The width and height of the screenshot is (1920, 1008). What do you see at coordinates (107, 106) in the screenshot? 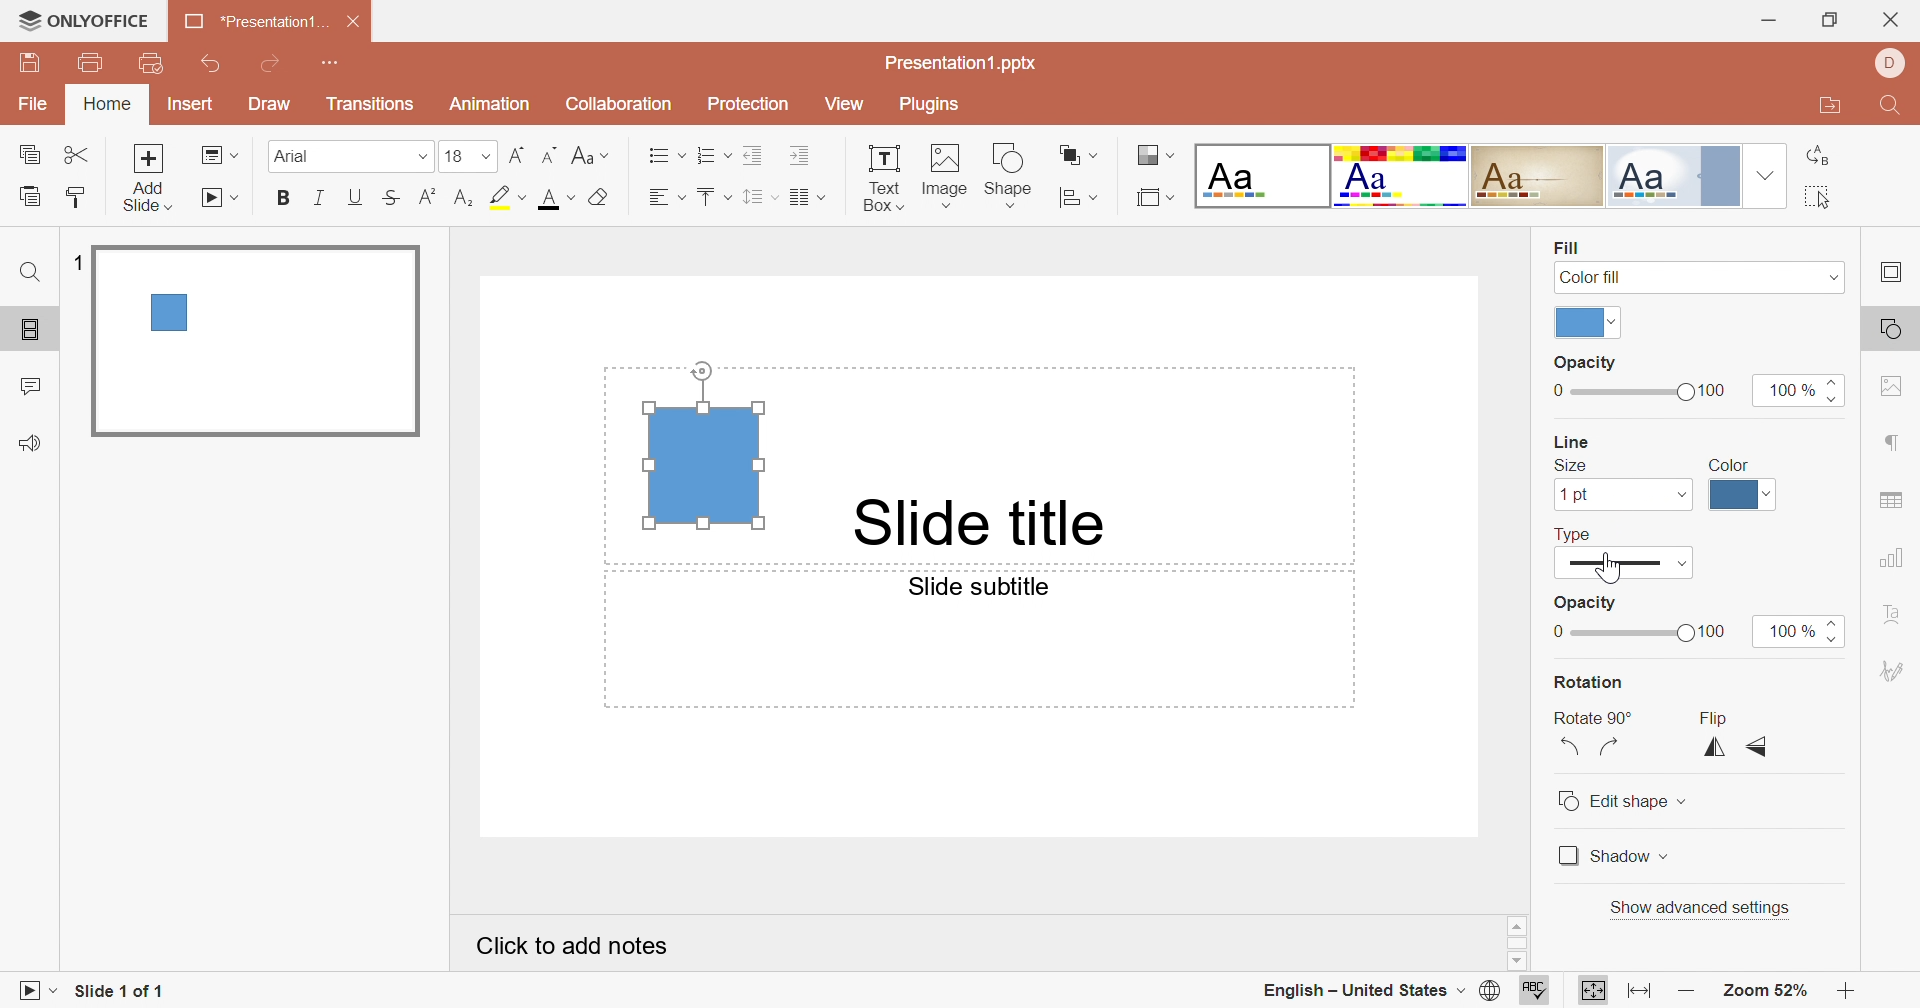
I see `Home` at bounding box center [107, 106].